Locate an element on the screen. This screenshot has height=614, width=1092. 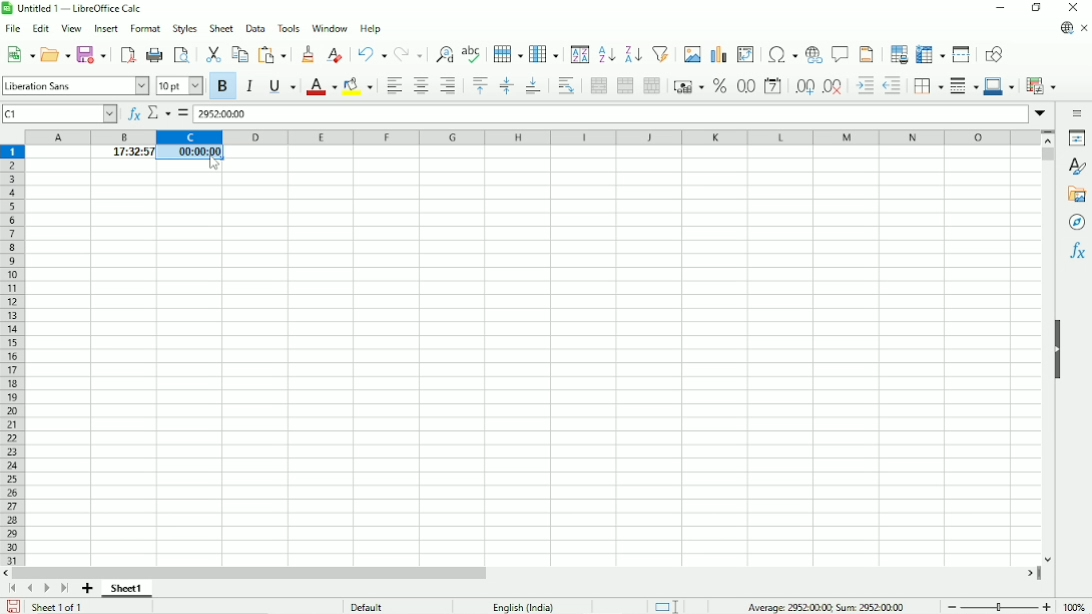
Vertical scrollbar is located at coordinates (1047, 157).